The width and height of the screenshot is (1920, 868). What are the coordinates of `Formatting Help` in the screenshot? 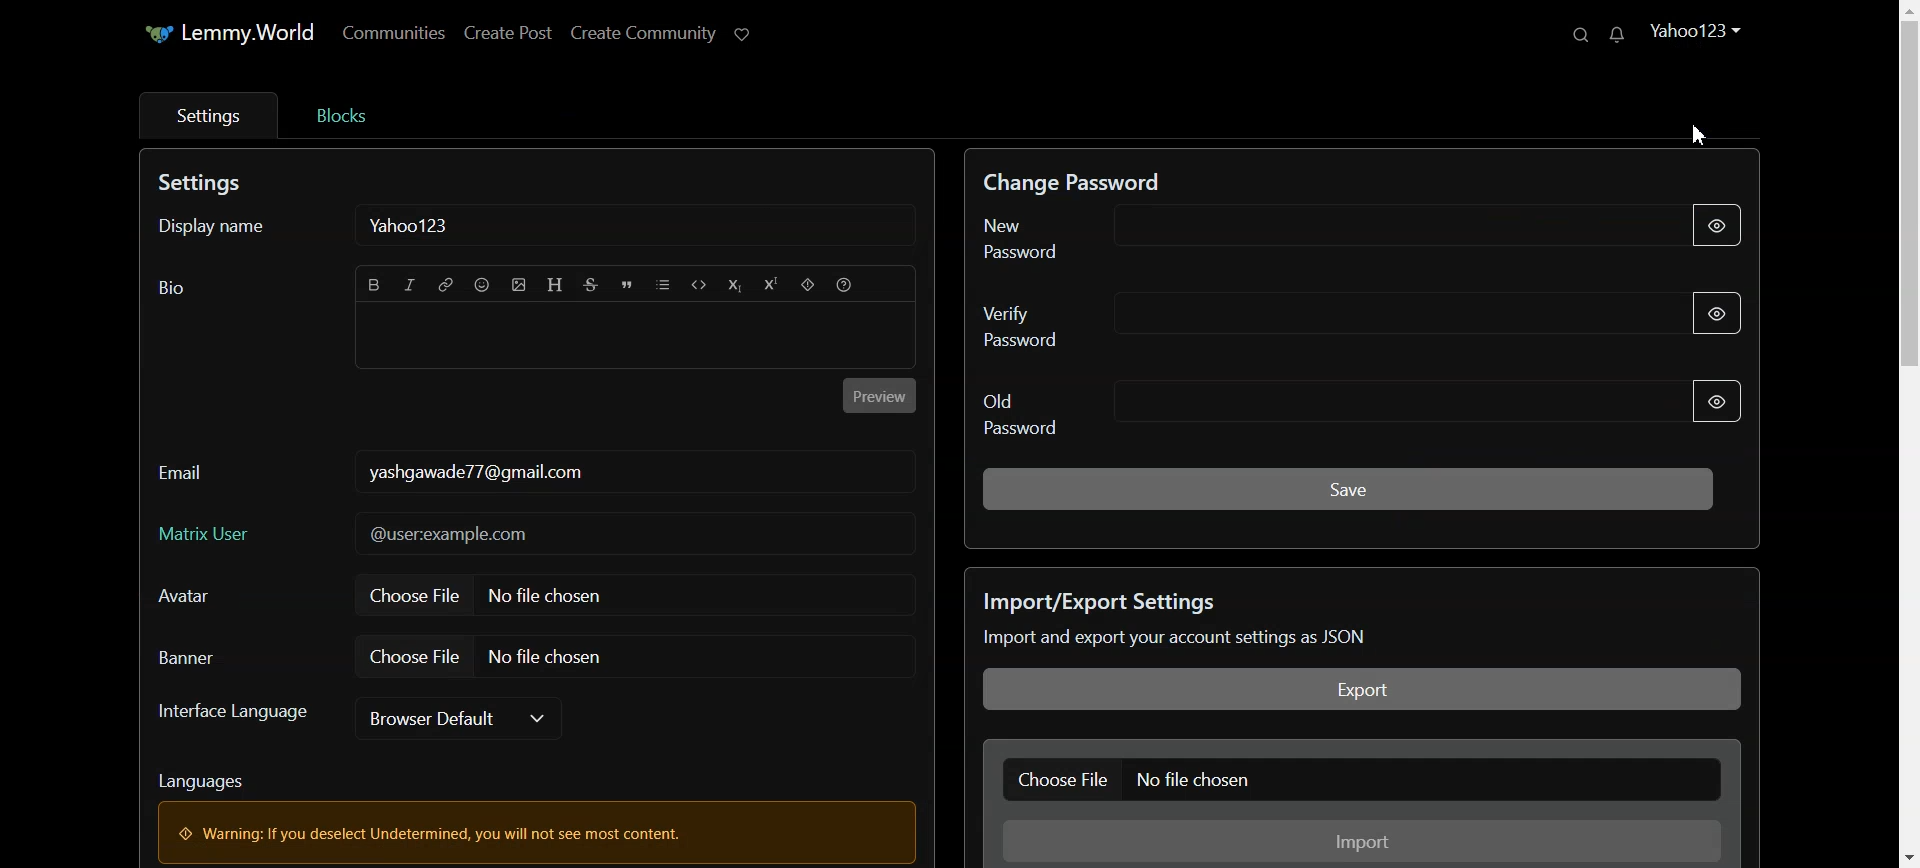 It's located at (846, 283).